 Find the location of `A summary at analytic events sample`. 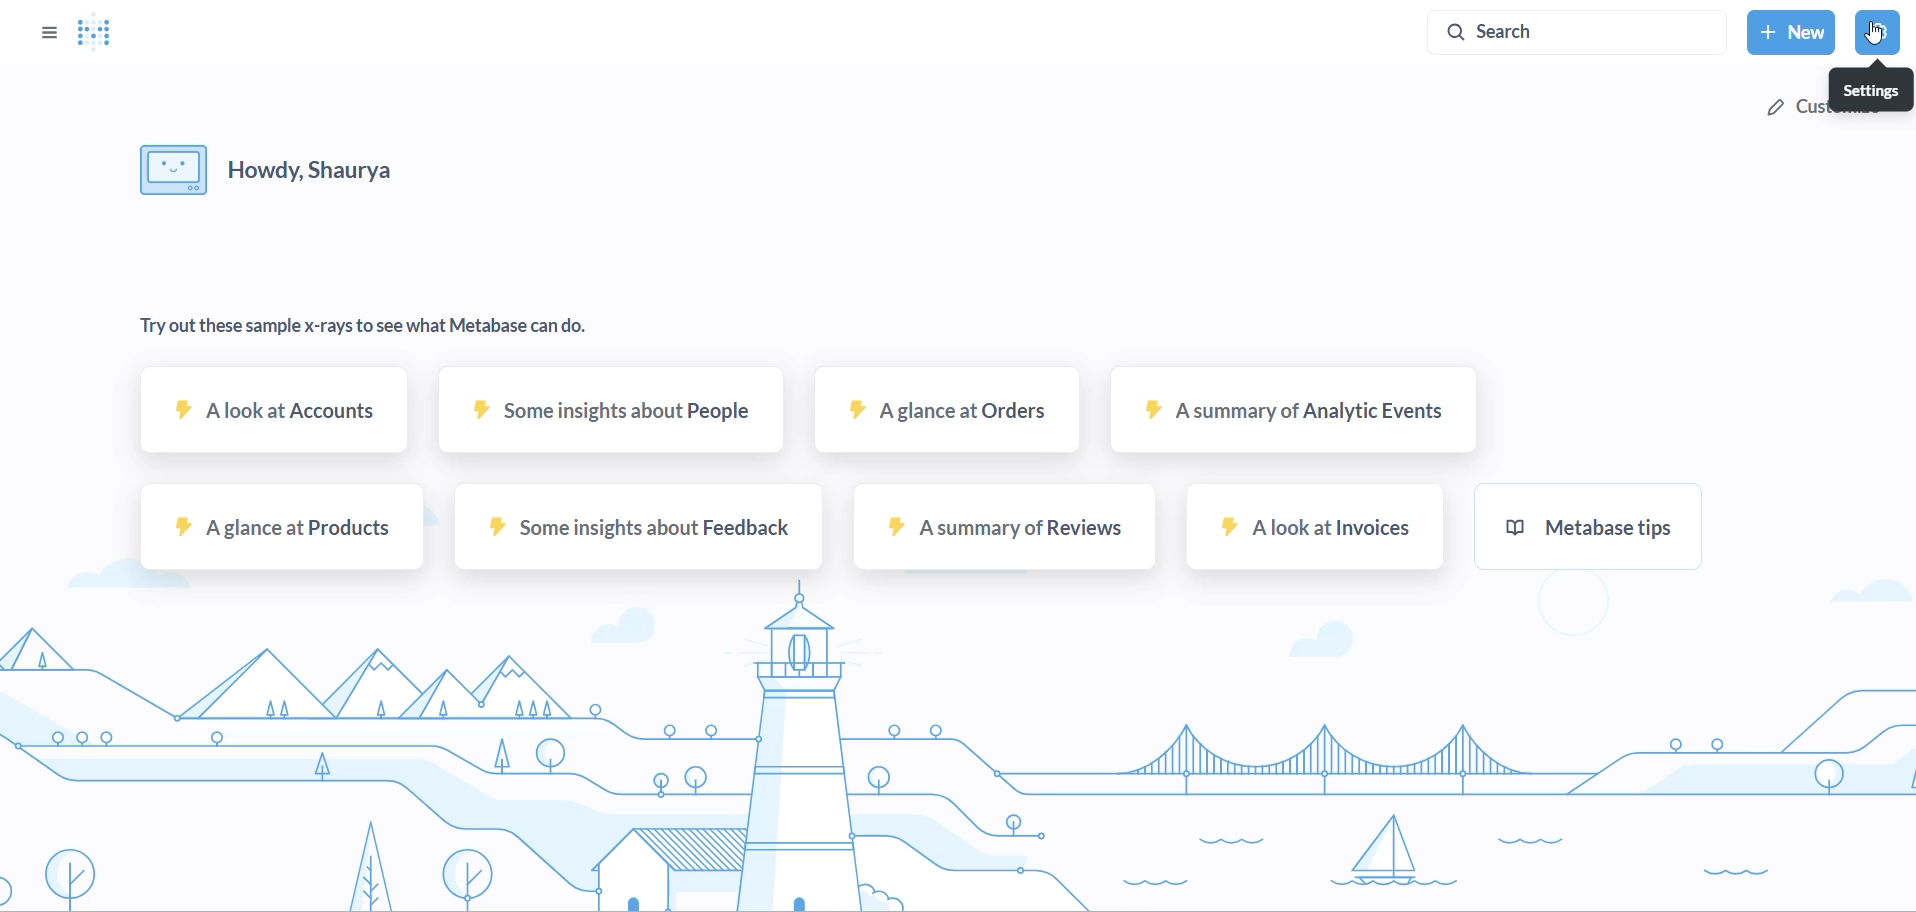

A summary at analytic events sample is located at coordinates (1295, 414).